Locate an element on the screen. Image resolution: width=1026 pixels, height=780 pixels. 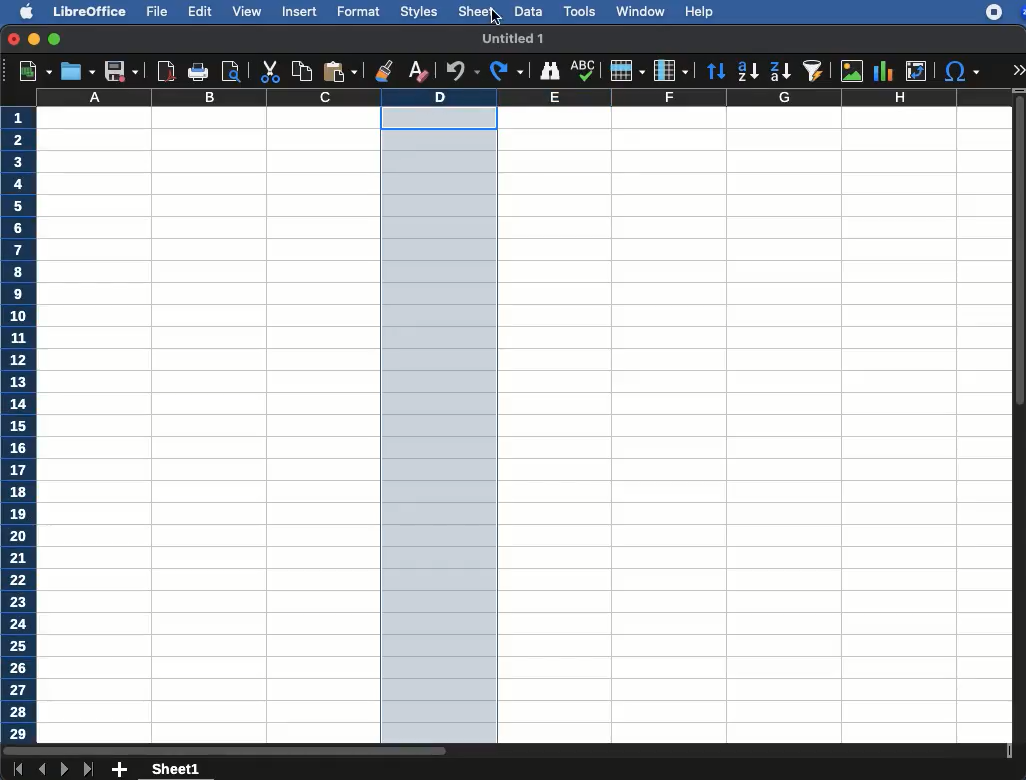
data is located at coordinates (528, 10).